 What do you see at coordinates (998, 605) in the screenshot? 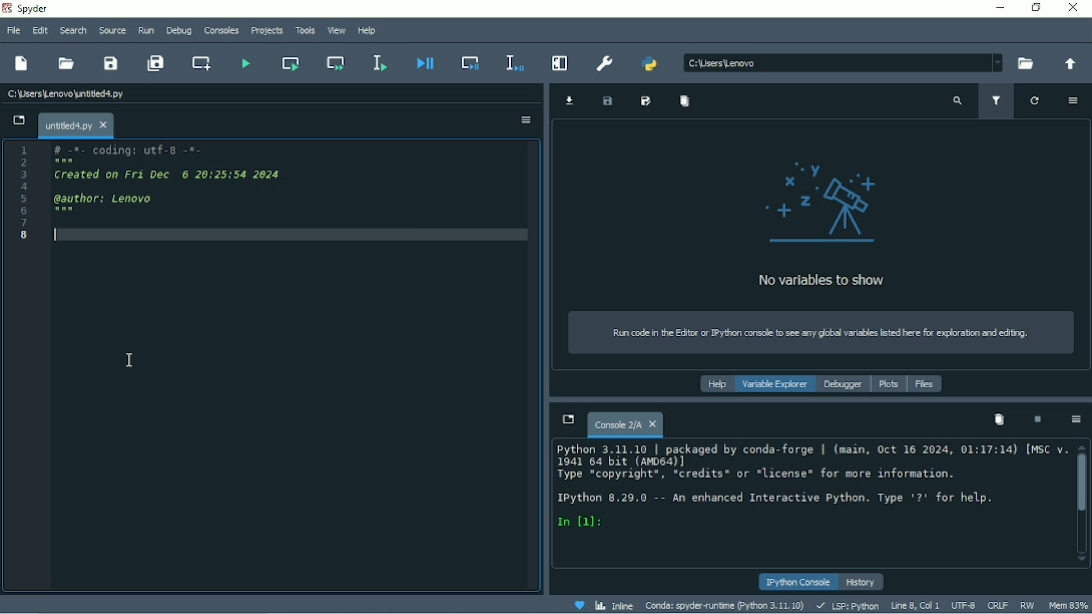
I see `CRLF` at bounding box center [998, 605].